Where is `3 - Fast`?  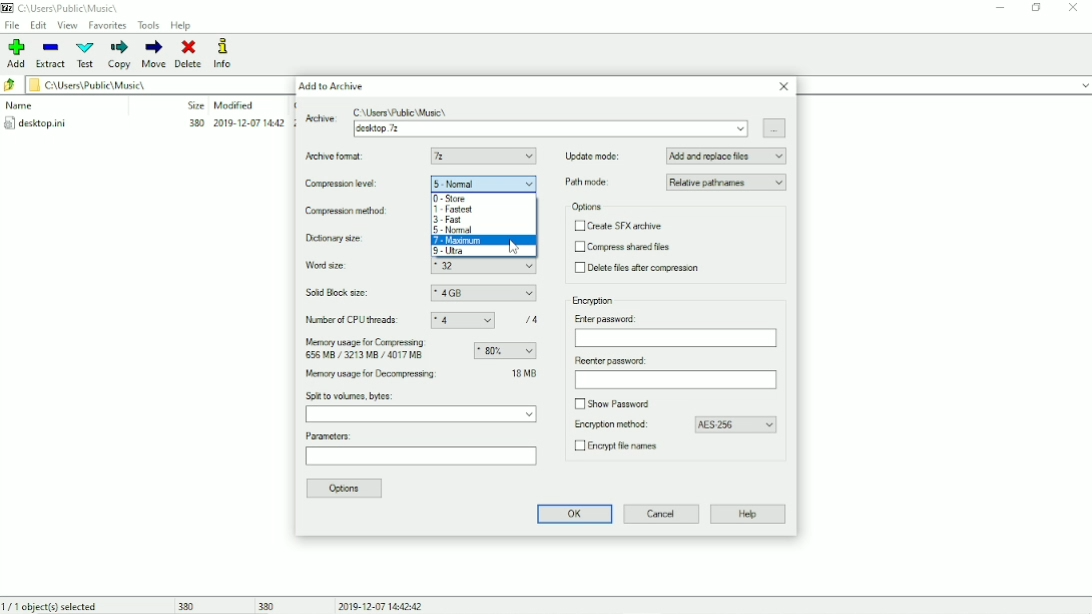 3 - Fast is located at coordinates (451, 220).